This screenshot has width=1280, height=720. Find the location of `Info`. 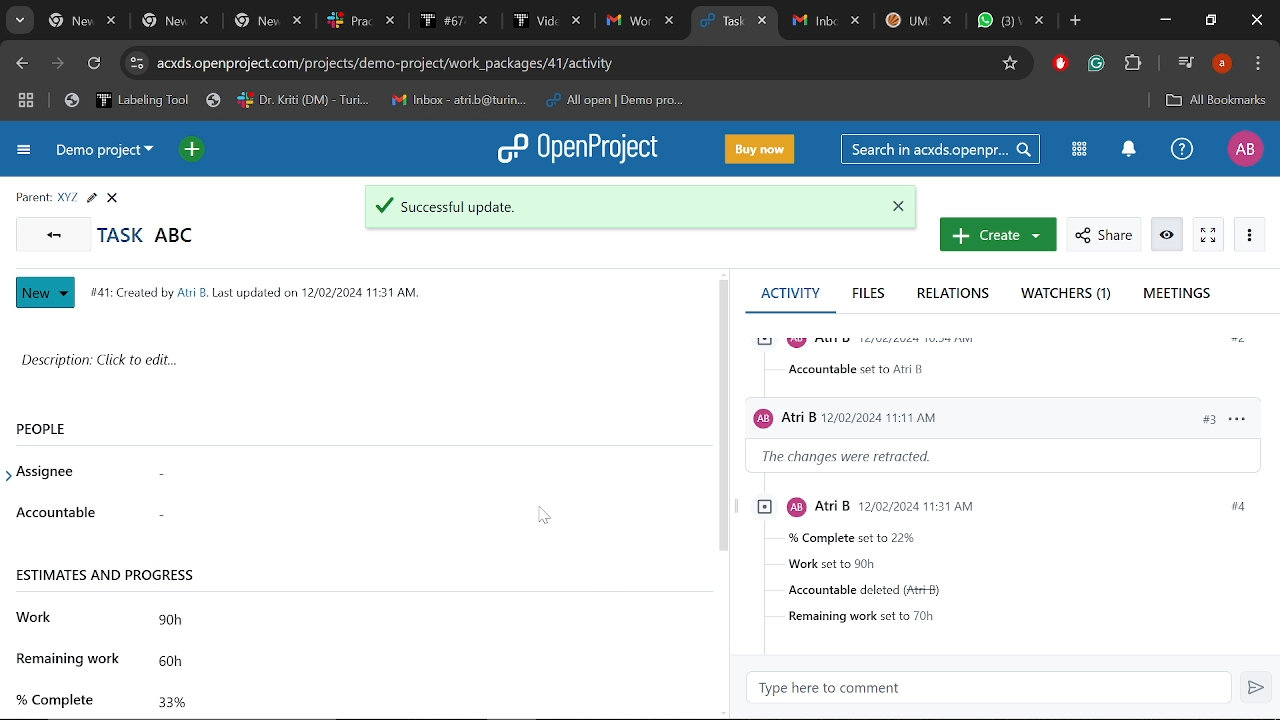

Info is located at coordinates (1168, 235).